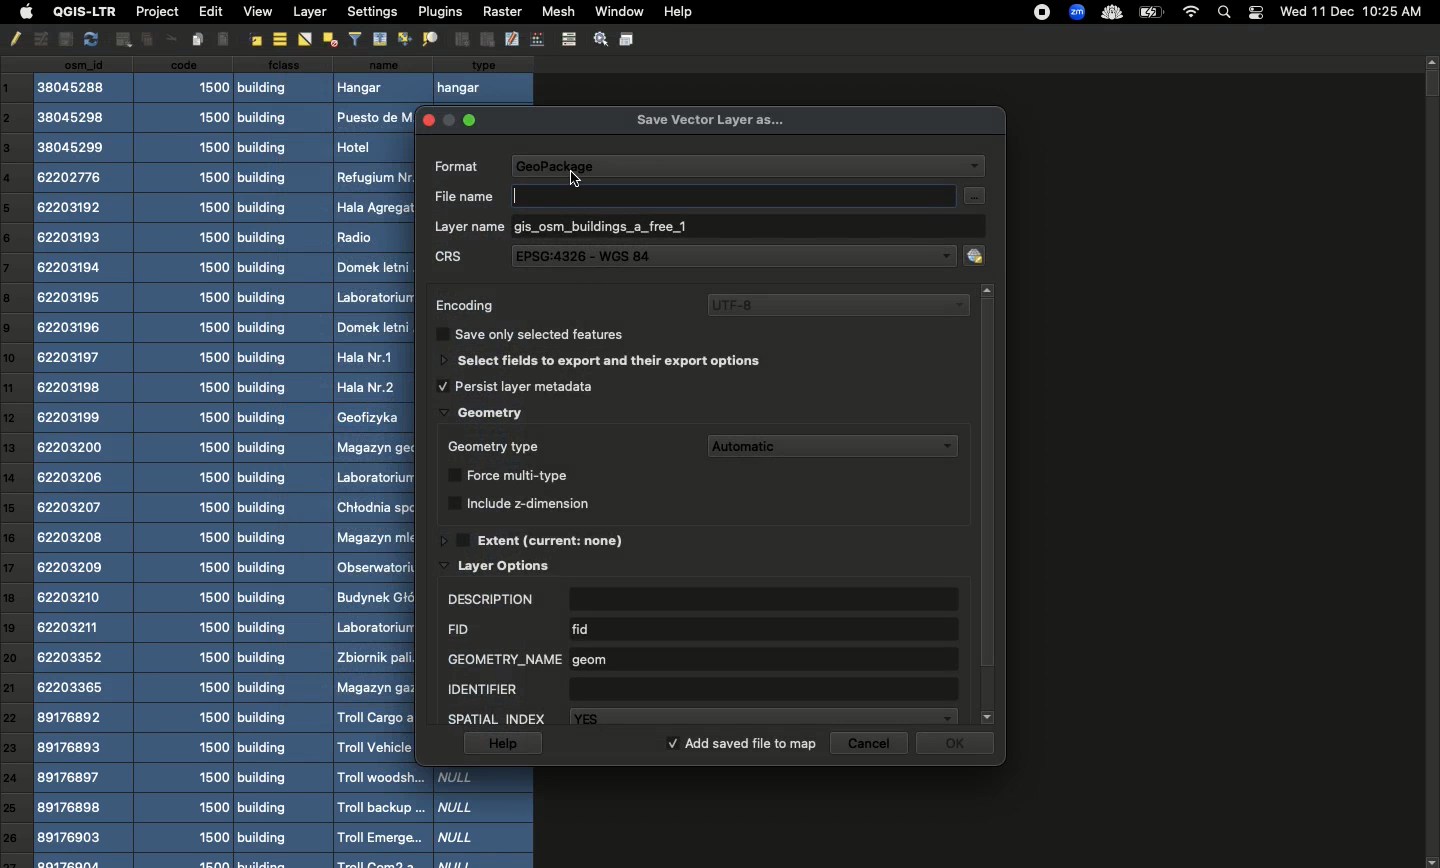  What do you see at coordinates (555, 11) in the screenshot?
I see `Mesh` at bounding box center [555, 11].